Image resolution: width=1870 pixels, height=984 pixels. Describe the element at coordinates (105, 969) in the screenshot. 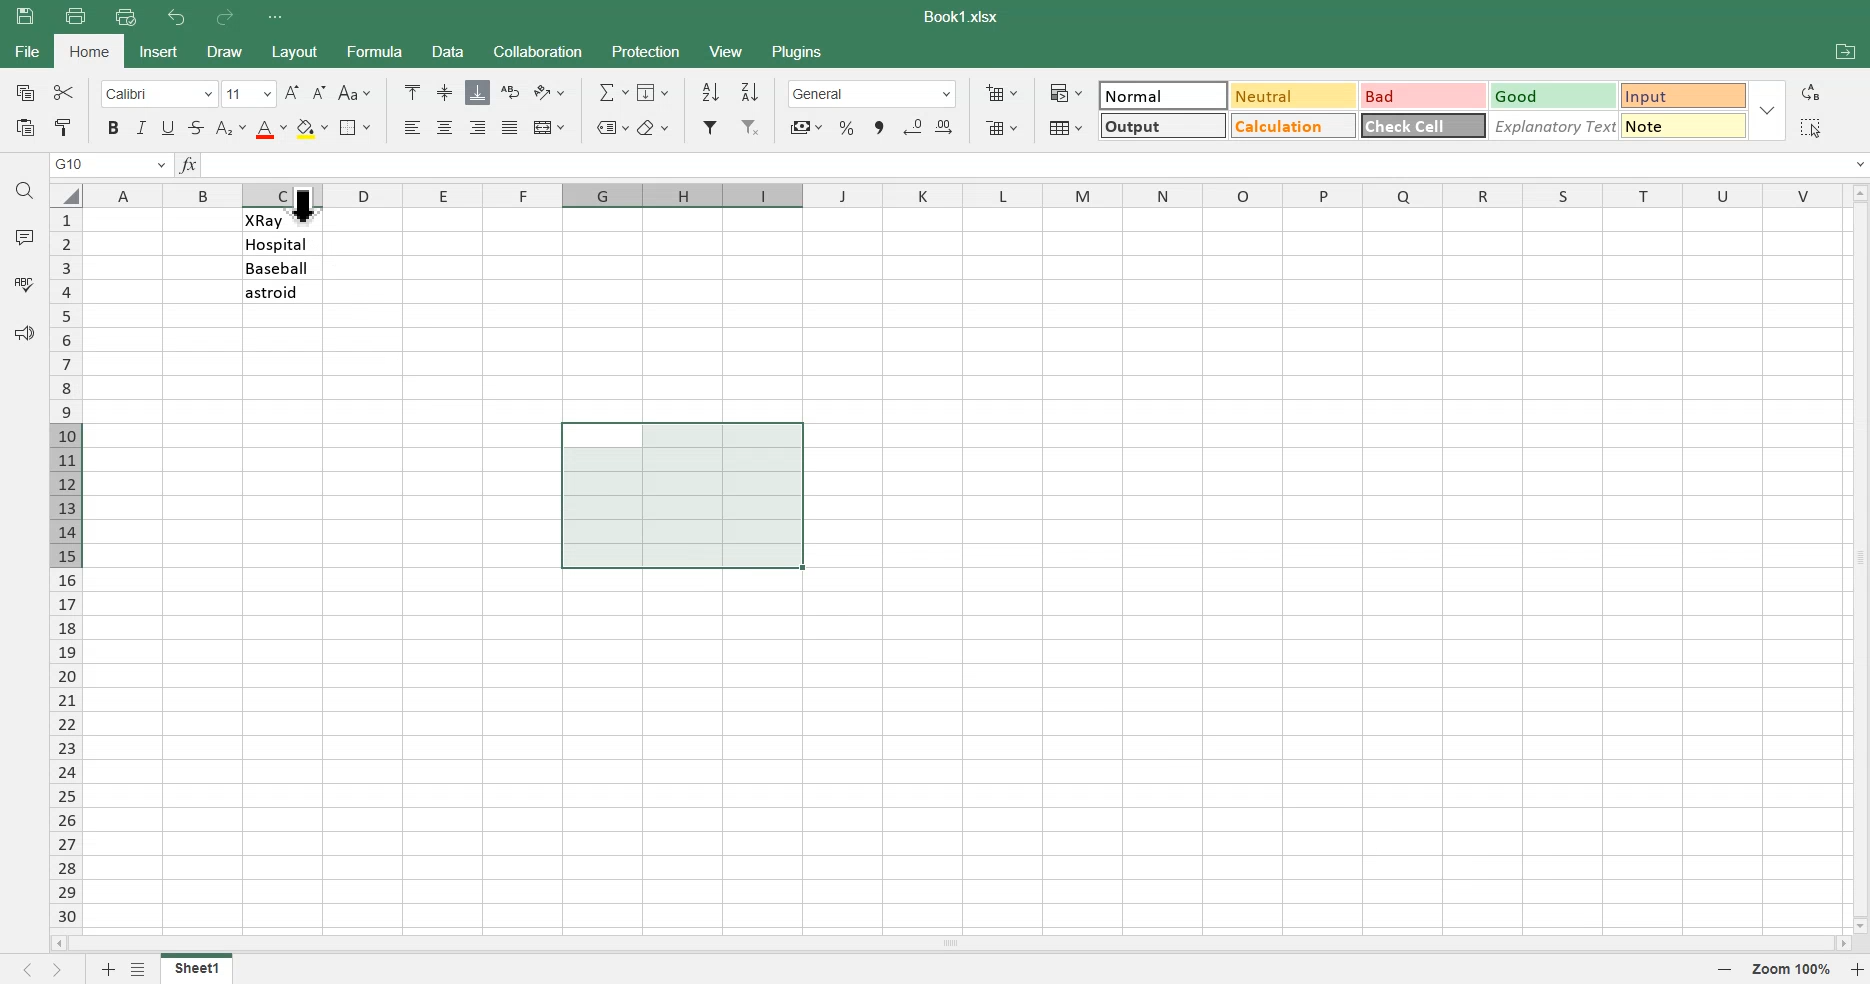

I see `Add Sheet` at that location.